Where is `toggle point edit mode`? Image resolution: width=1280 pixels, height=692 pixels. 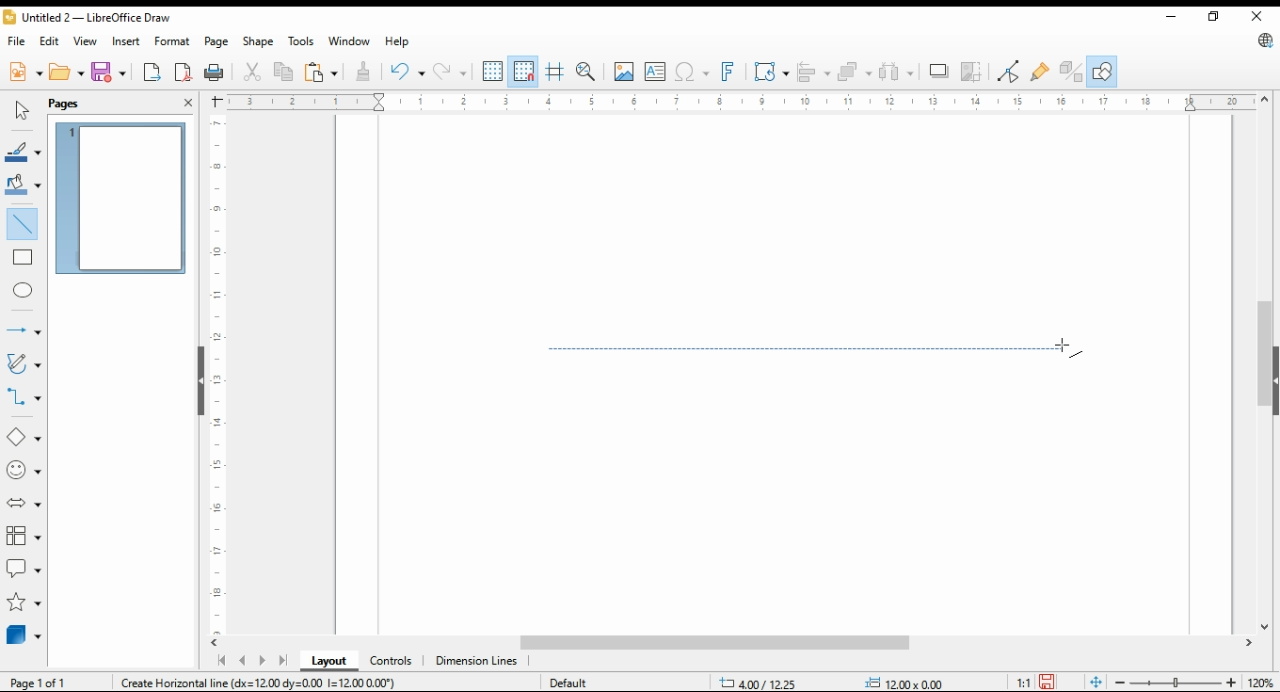 toggle point edit mode is located at coordinates (1009, 71).